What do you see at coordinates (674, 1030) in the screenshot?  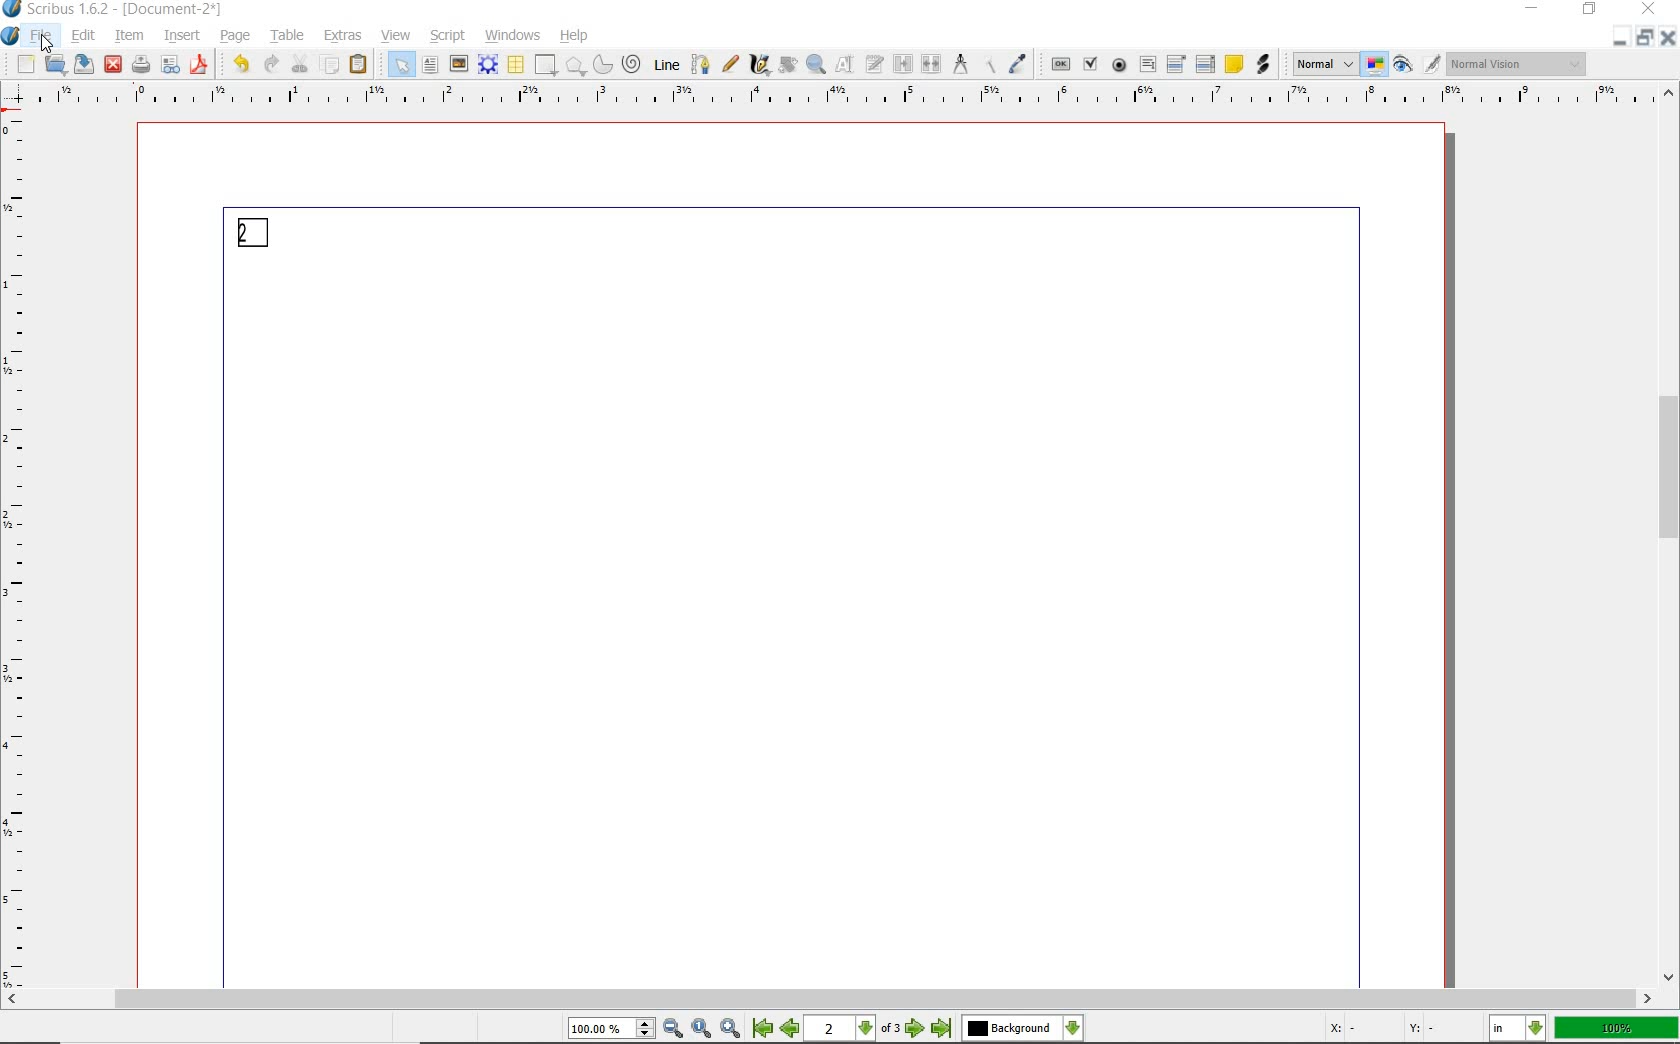 I see `Zoom Out` at bounding box center [674, 1030].